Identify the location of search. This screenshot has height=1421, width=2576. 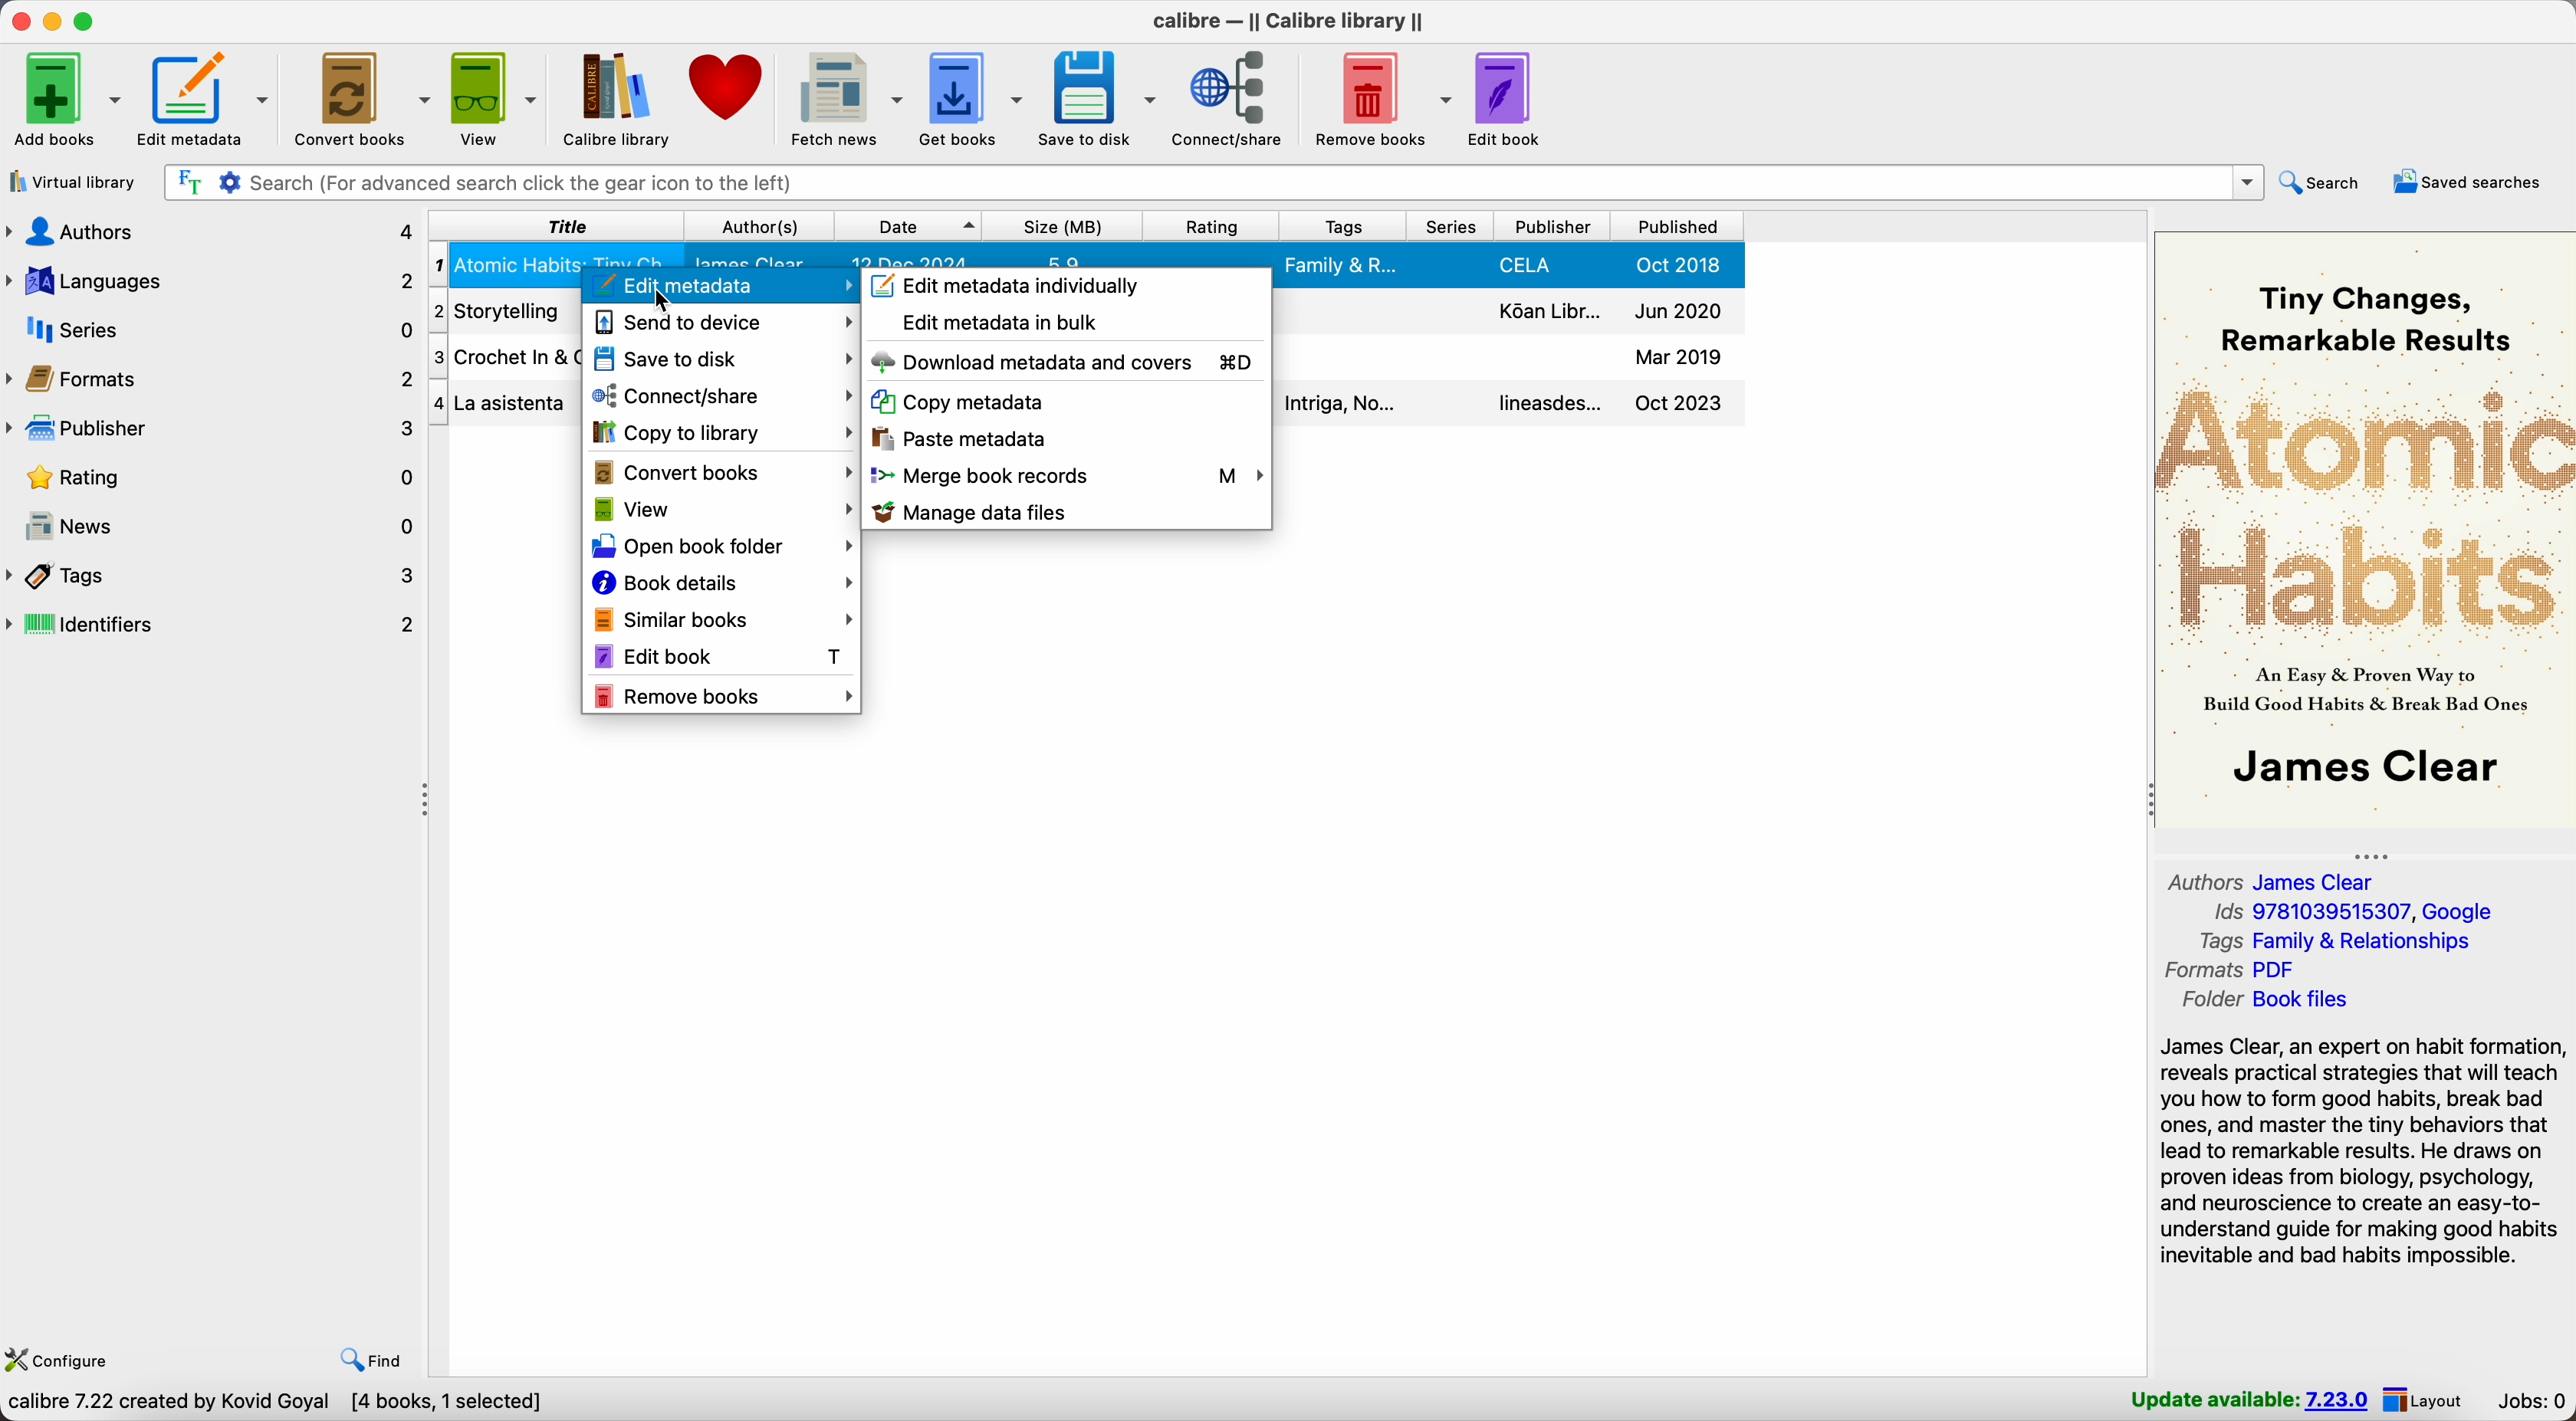
(2323, 183).